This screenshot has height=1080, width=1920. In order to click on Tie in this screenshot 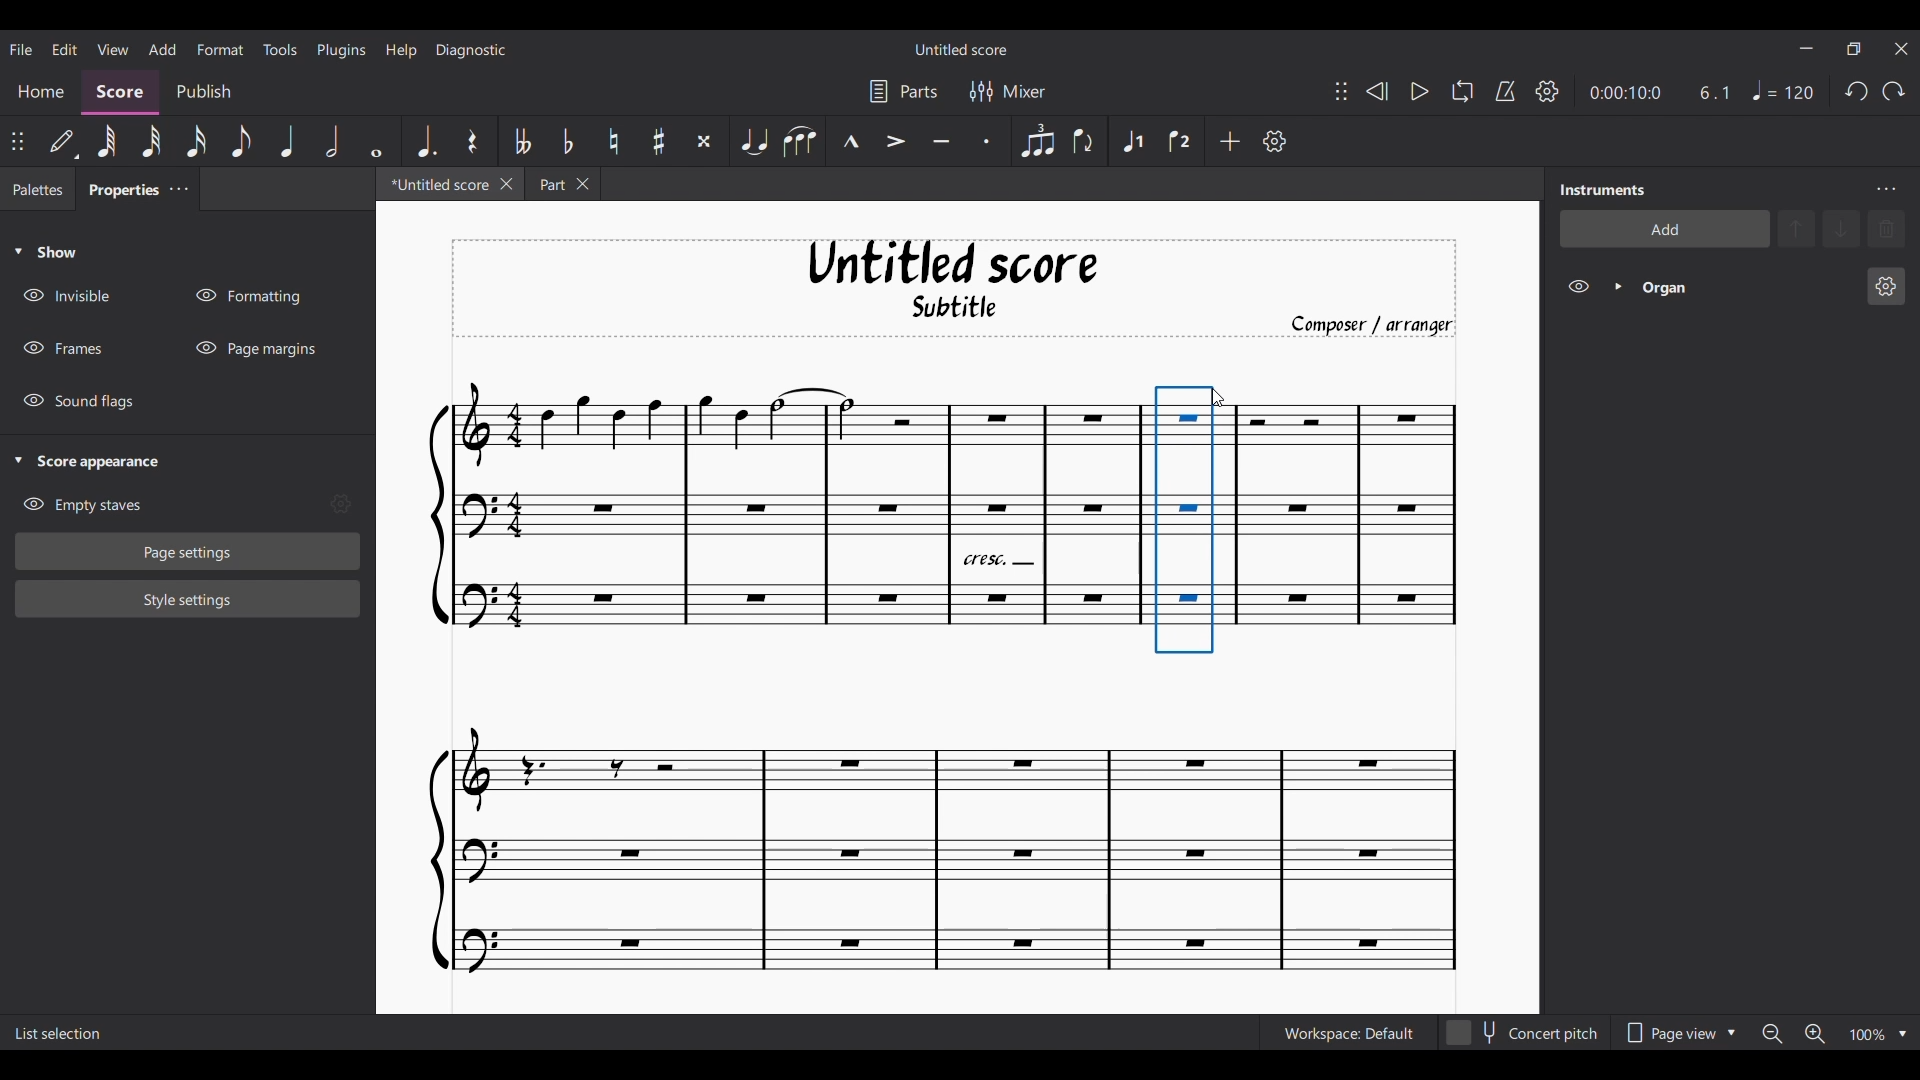, I will do `click(753, 141)`.